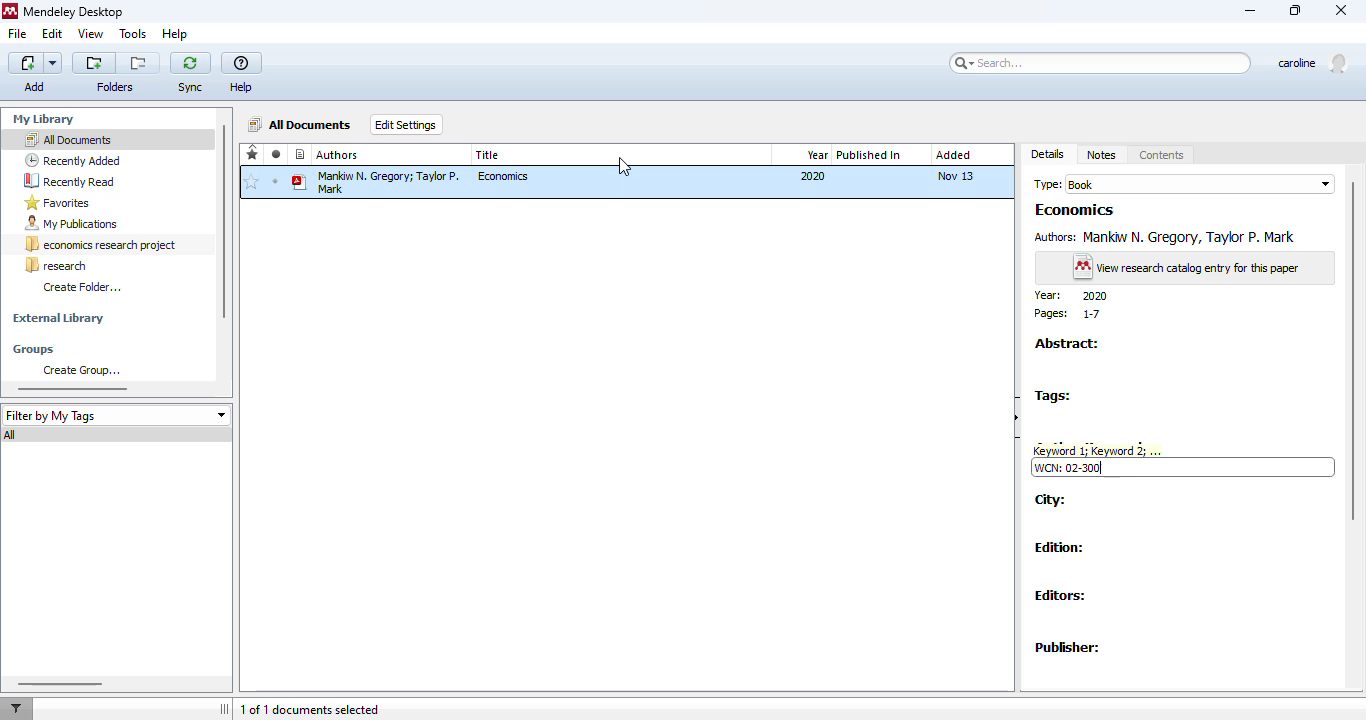  Describe the element at coordinates (1296, 11) in the screenshot. I see `maximize` at that location.